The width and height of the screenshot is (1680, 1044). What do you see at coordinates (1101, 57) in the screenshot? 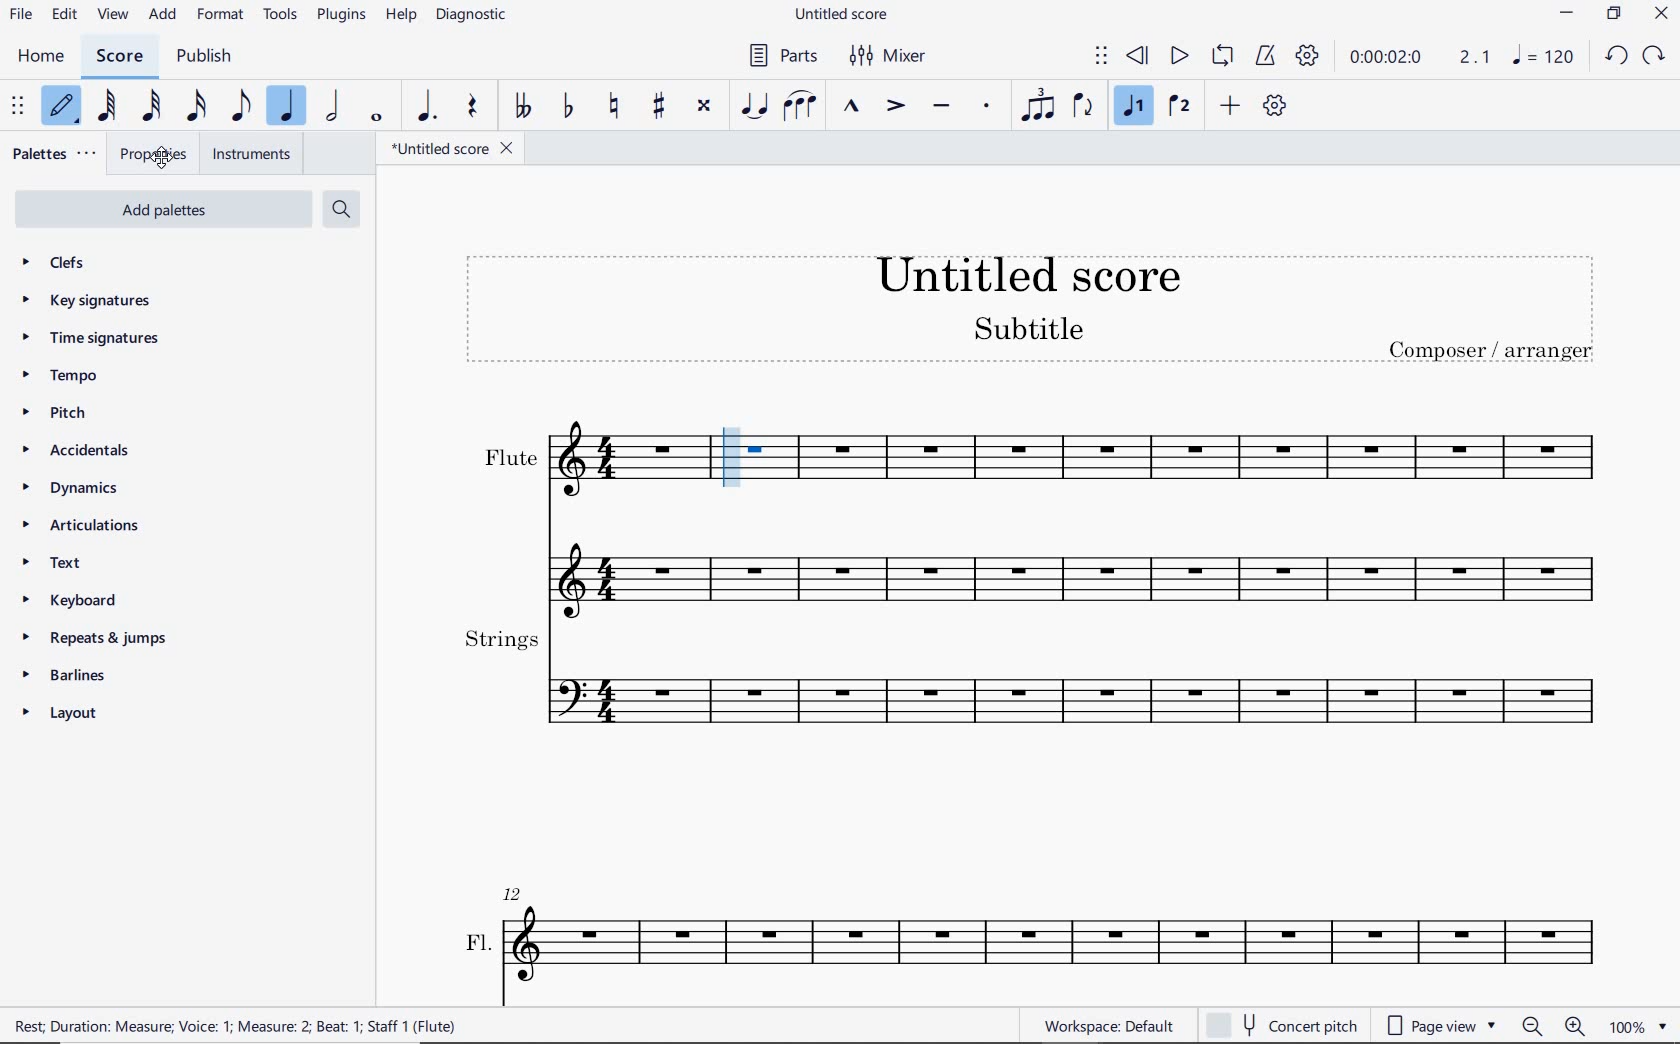
I see `SELECT TO MOVE` at bounding box center [1101, 57].